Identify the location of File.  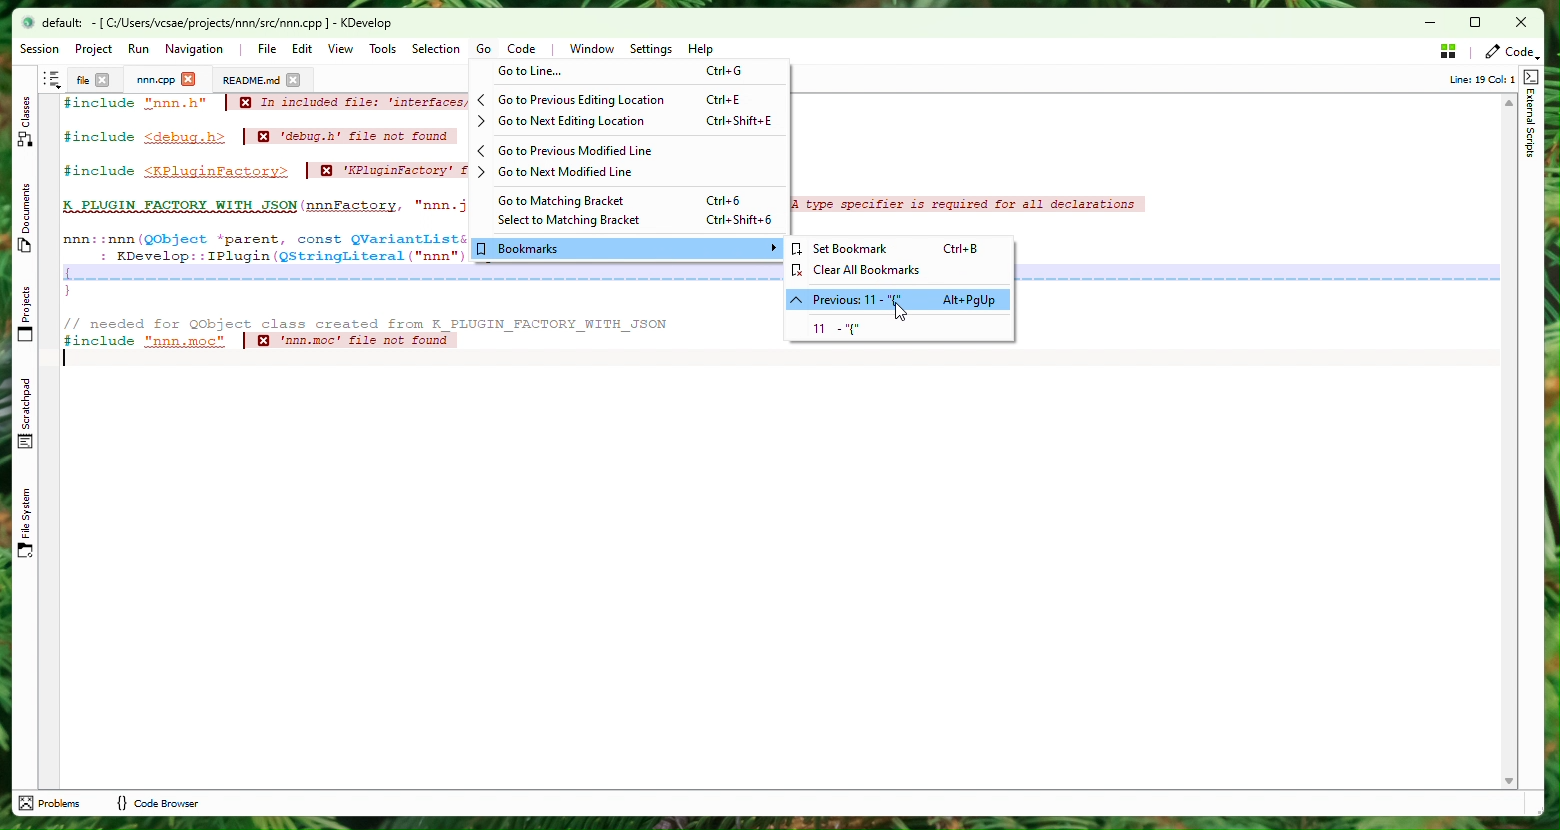
(80, 80).